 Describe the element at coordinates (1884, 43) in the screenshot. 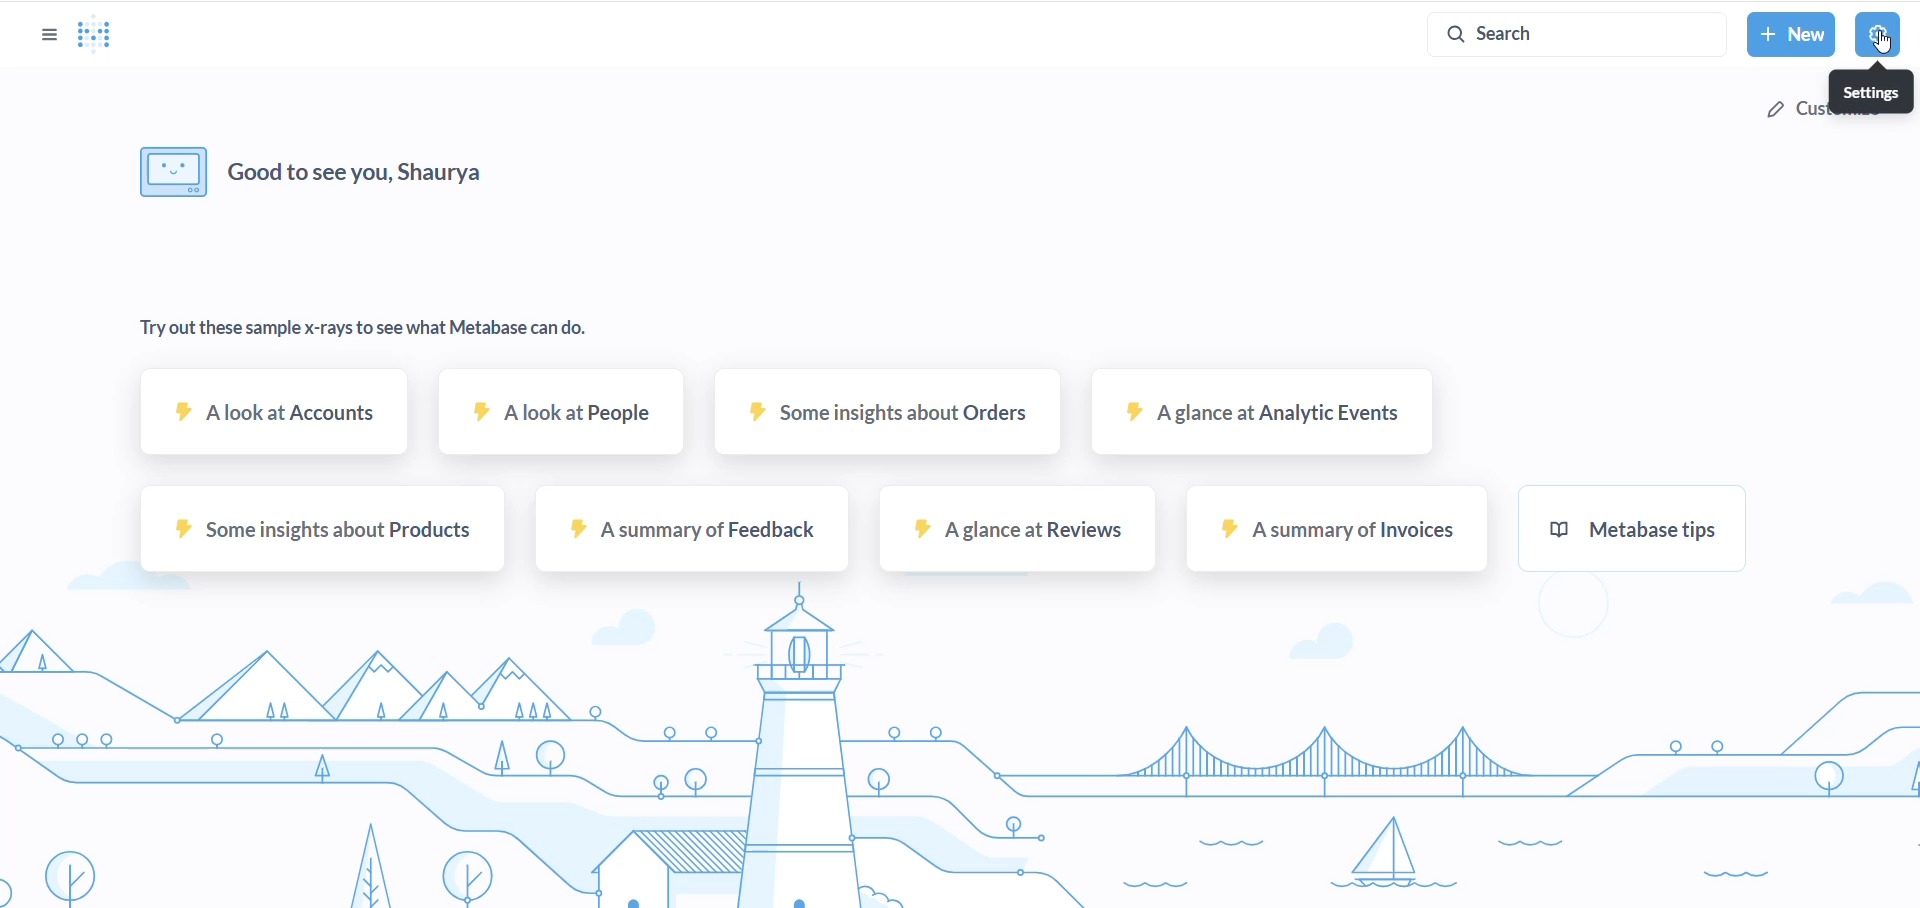

I see `cursor` at that location.